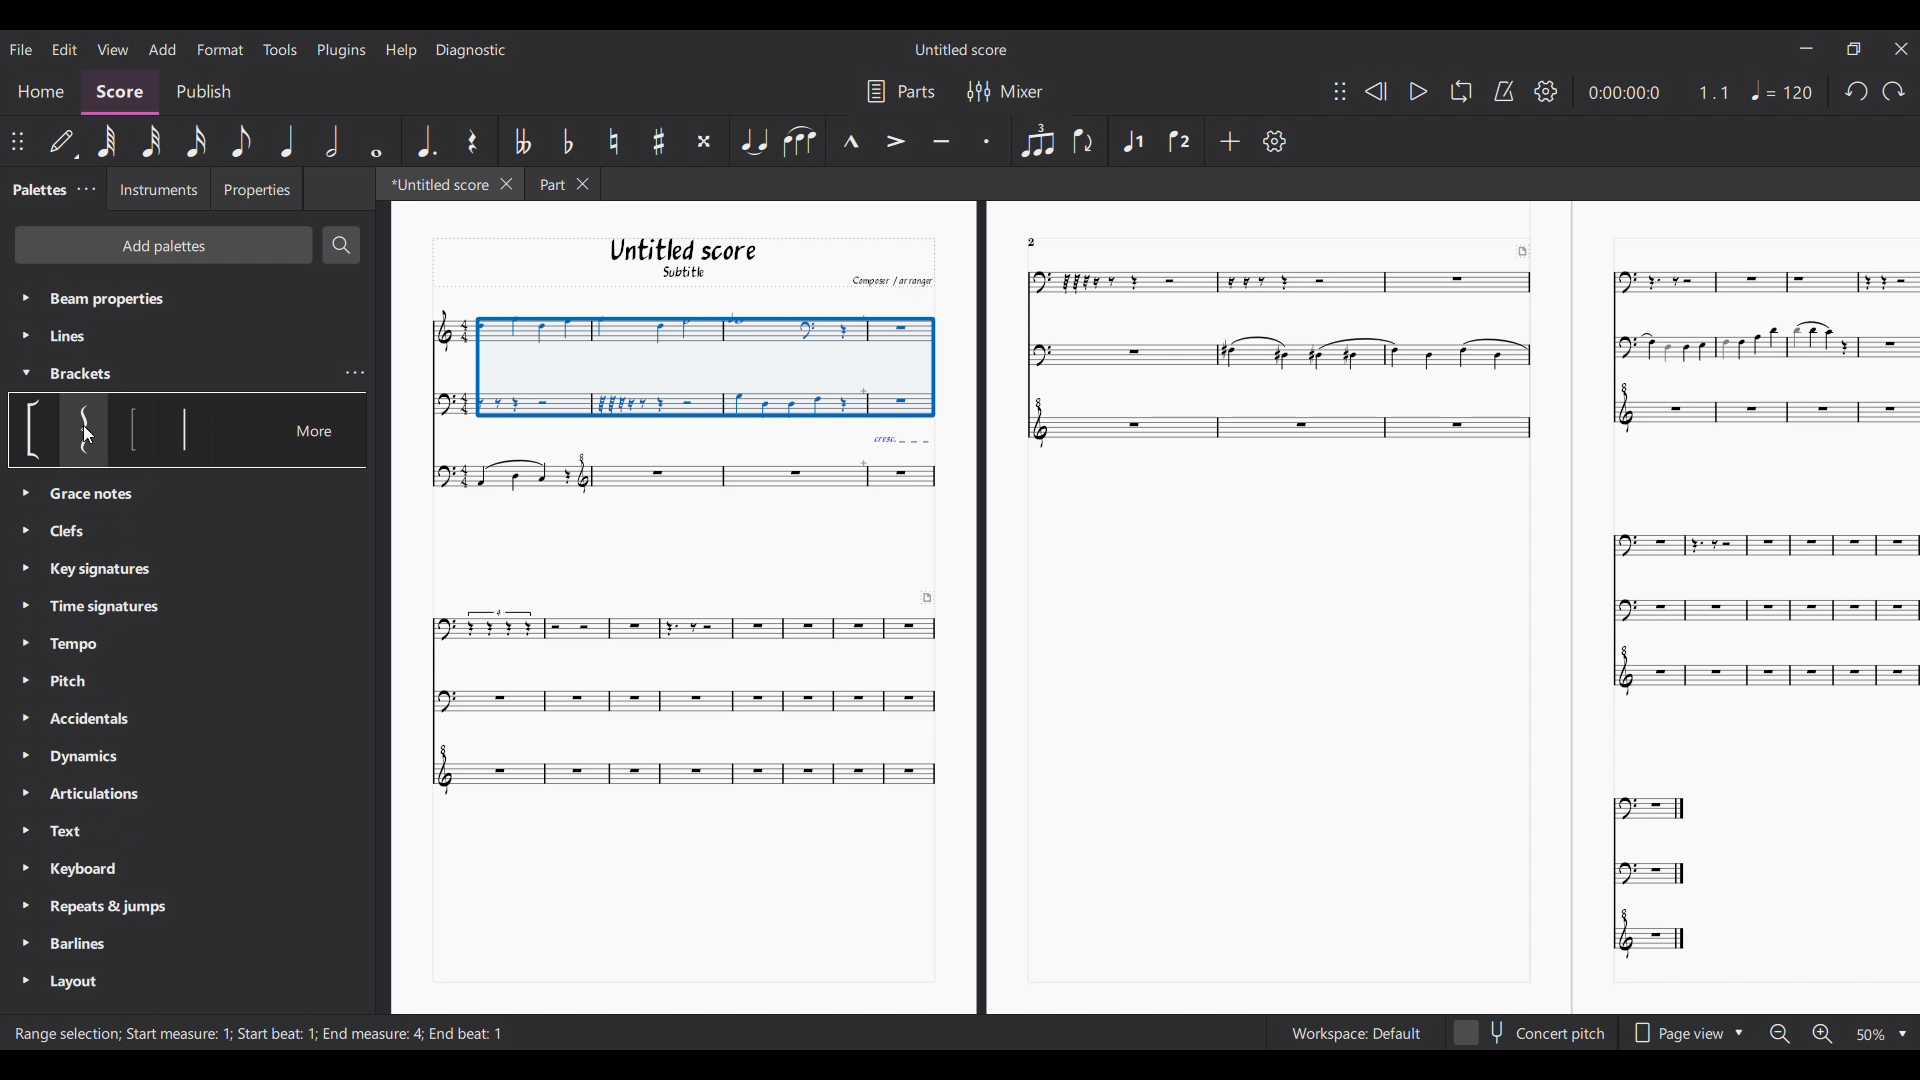 The height and width of the screenshot is (1080, 1920). Describe the element at coordinates (23, 492) in the screenshot. I see `` at that location.